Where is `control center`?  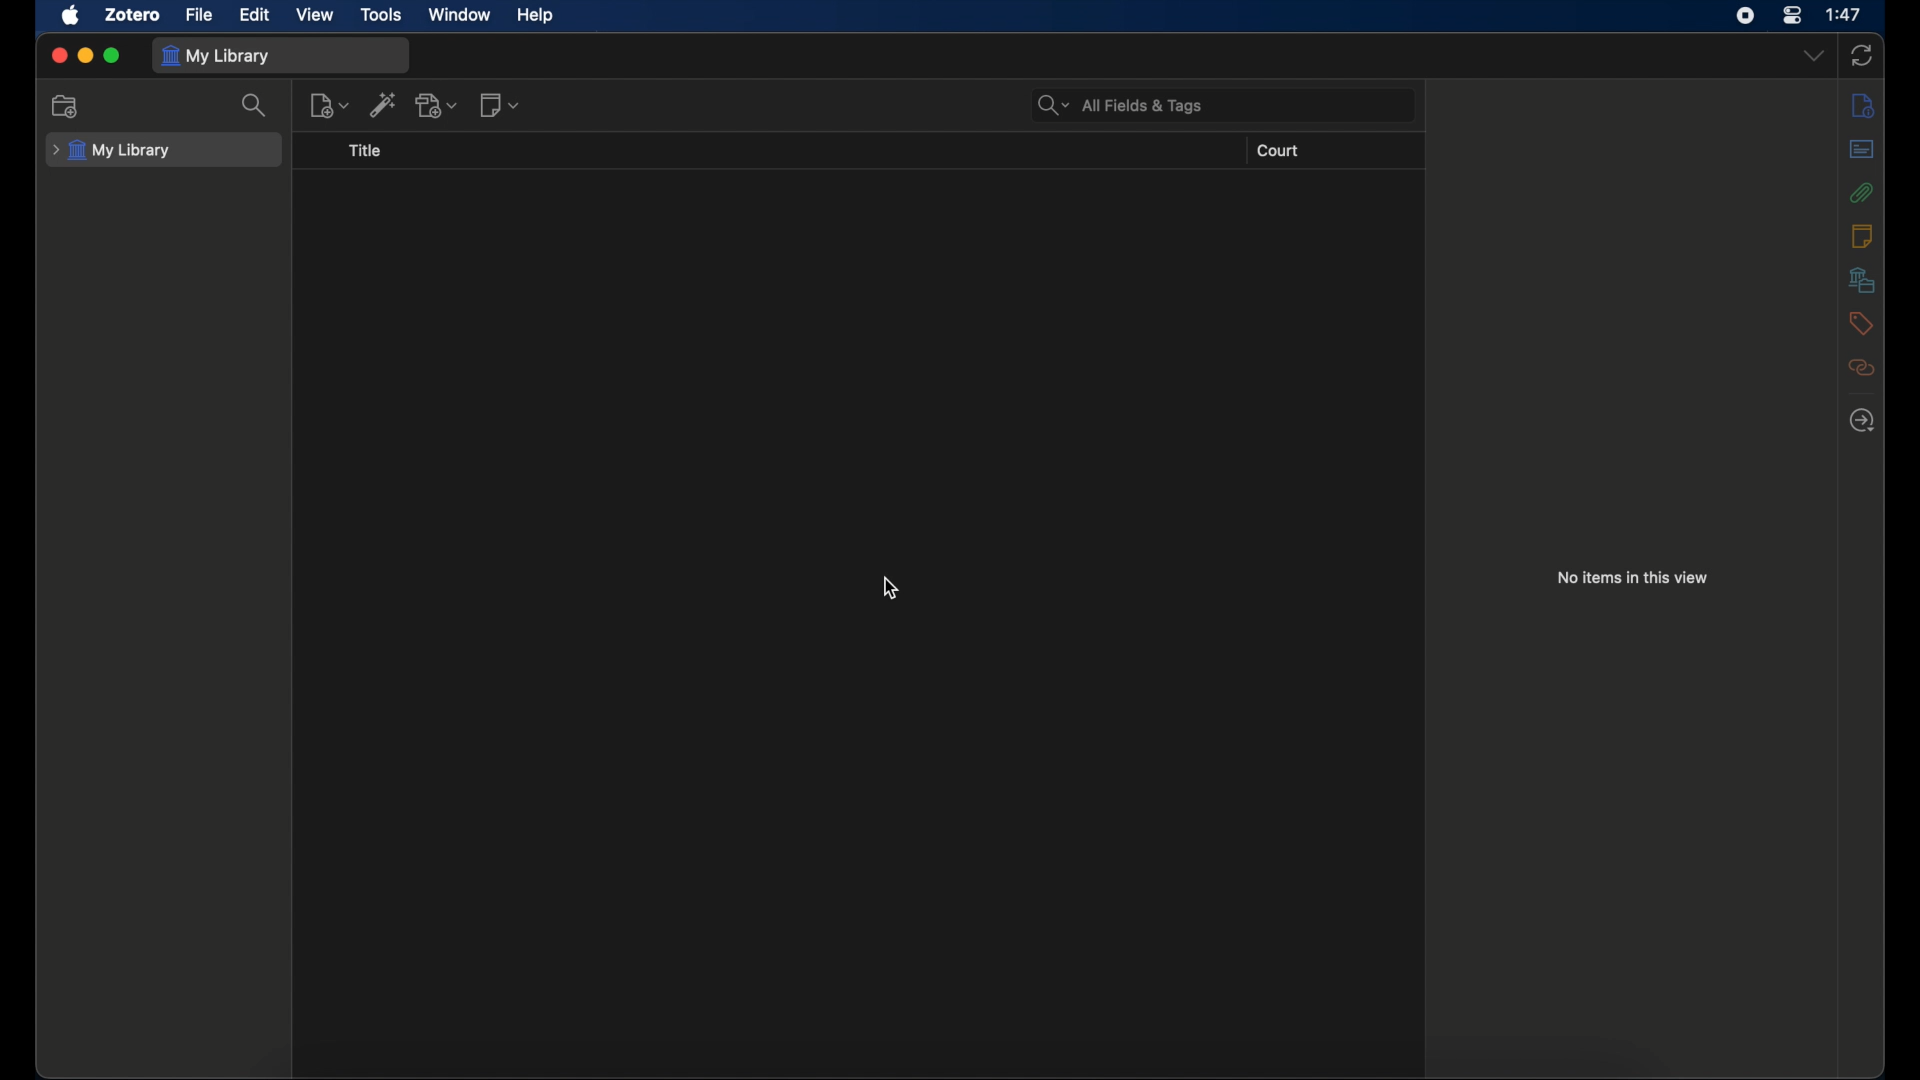
control center is located at coordinates (1792, 15).